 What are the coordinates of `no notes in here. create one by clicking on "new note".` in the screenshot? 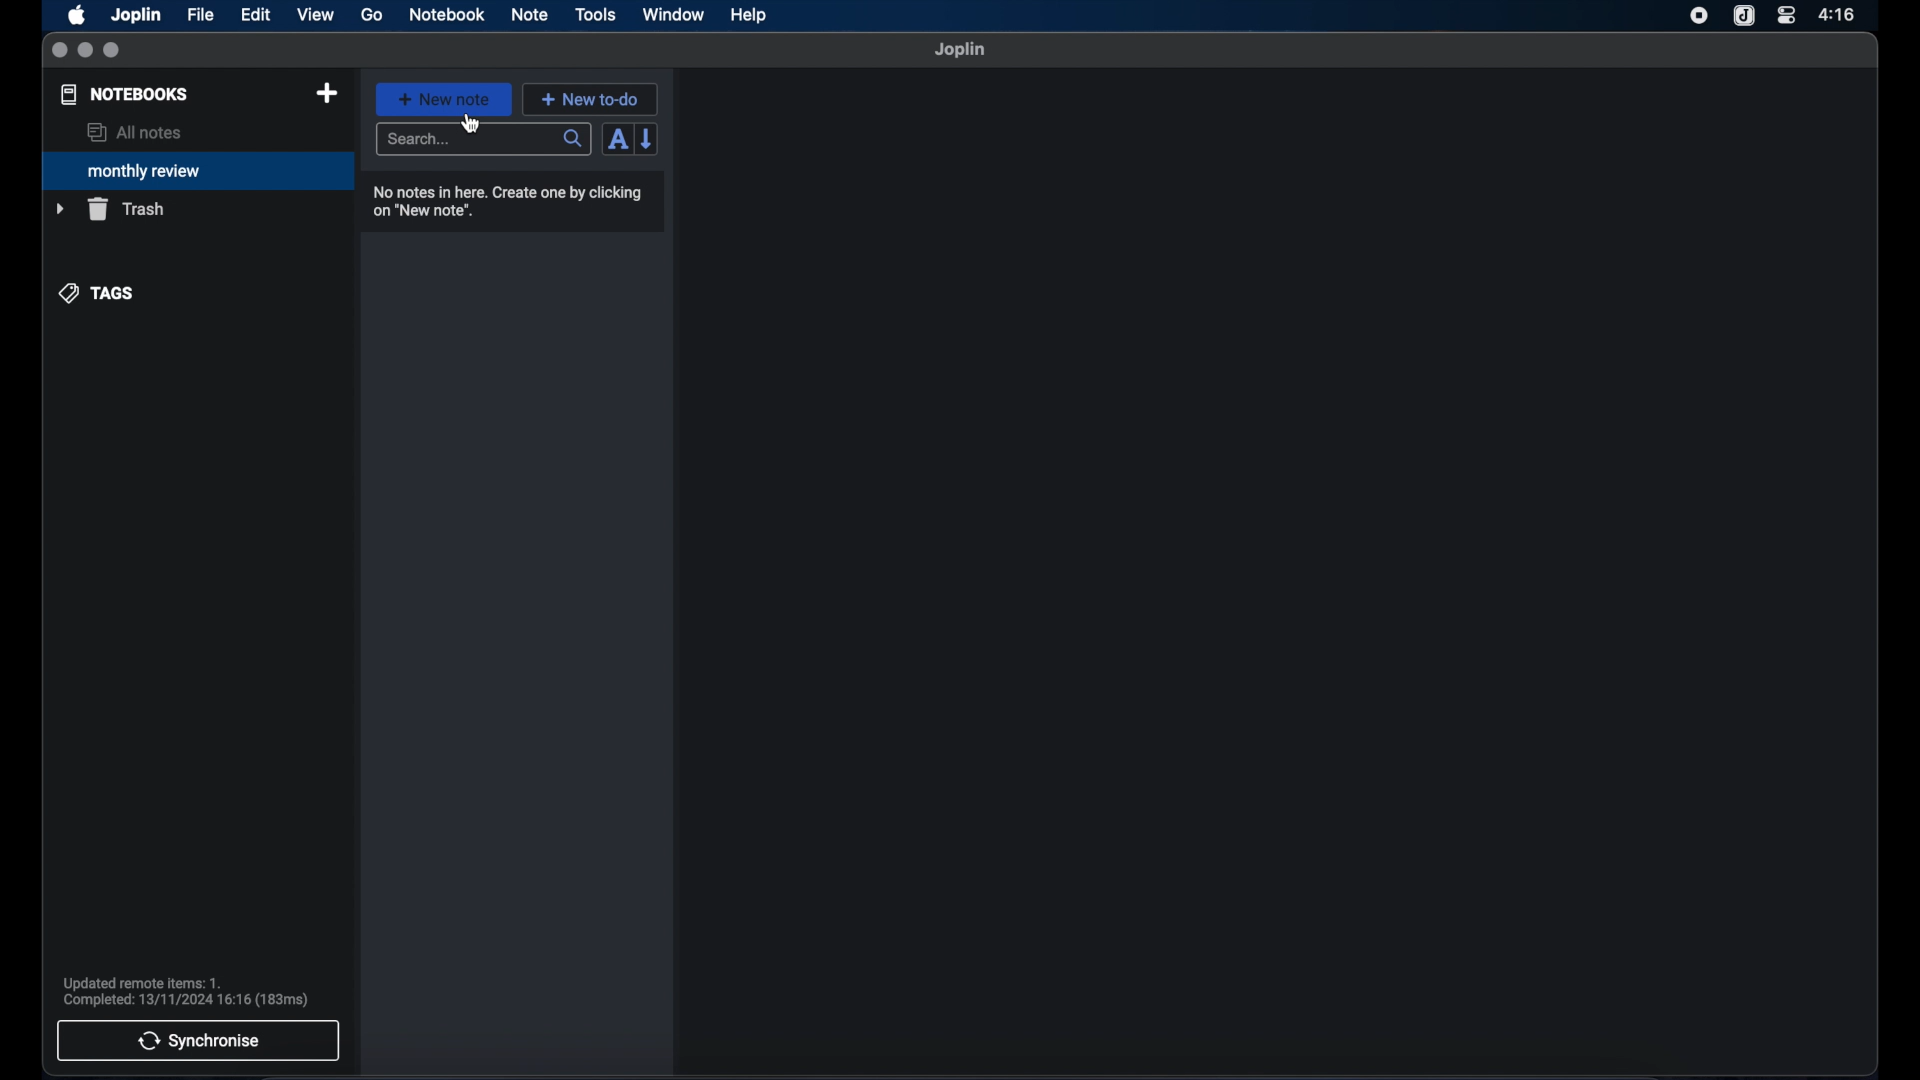 It's located at (507, 202).